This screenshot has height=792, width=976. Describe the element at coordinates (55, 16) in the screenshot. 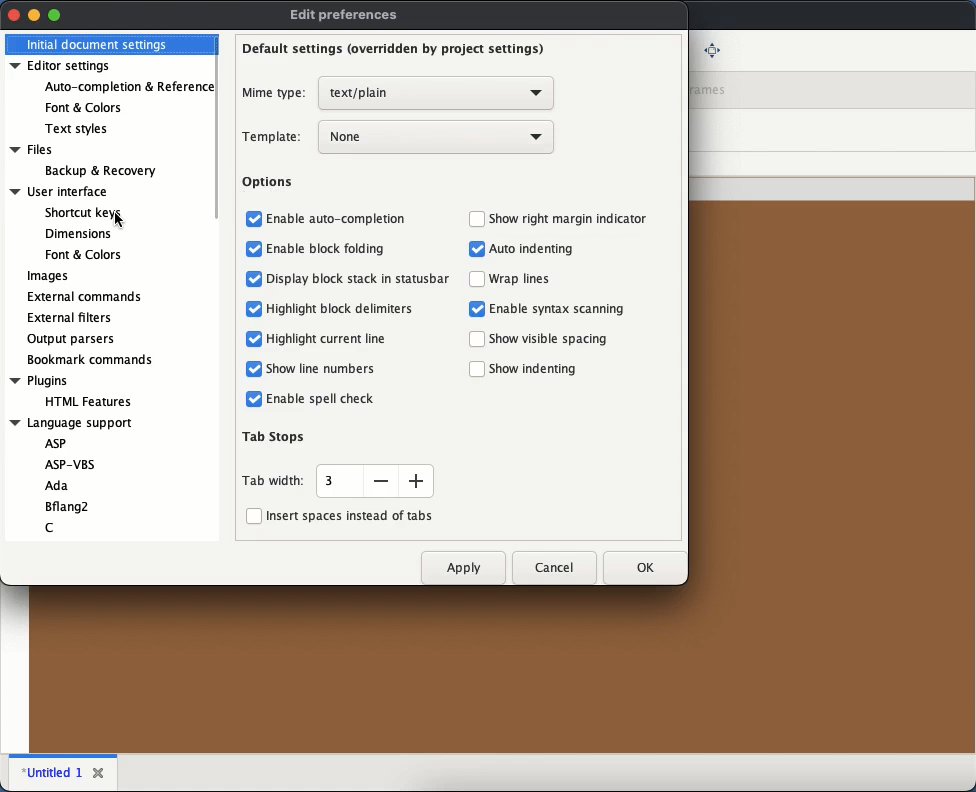

I see `maximize` at that location.